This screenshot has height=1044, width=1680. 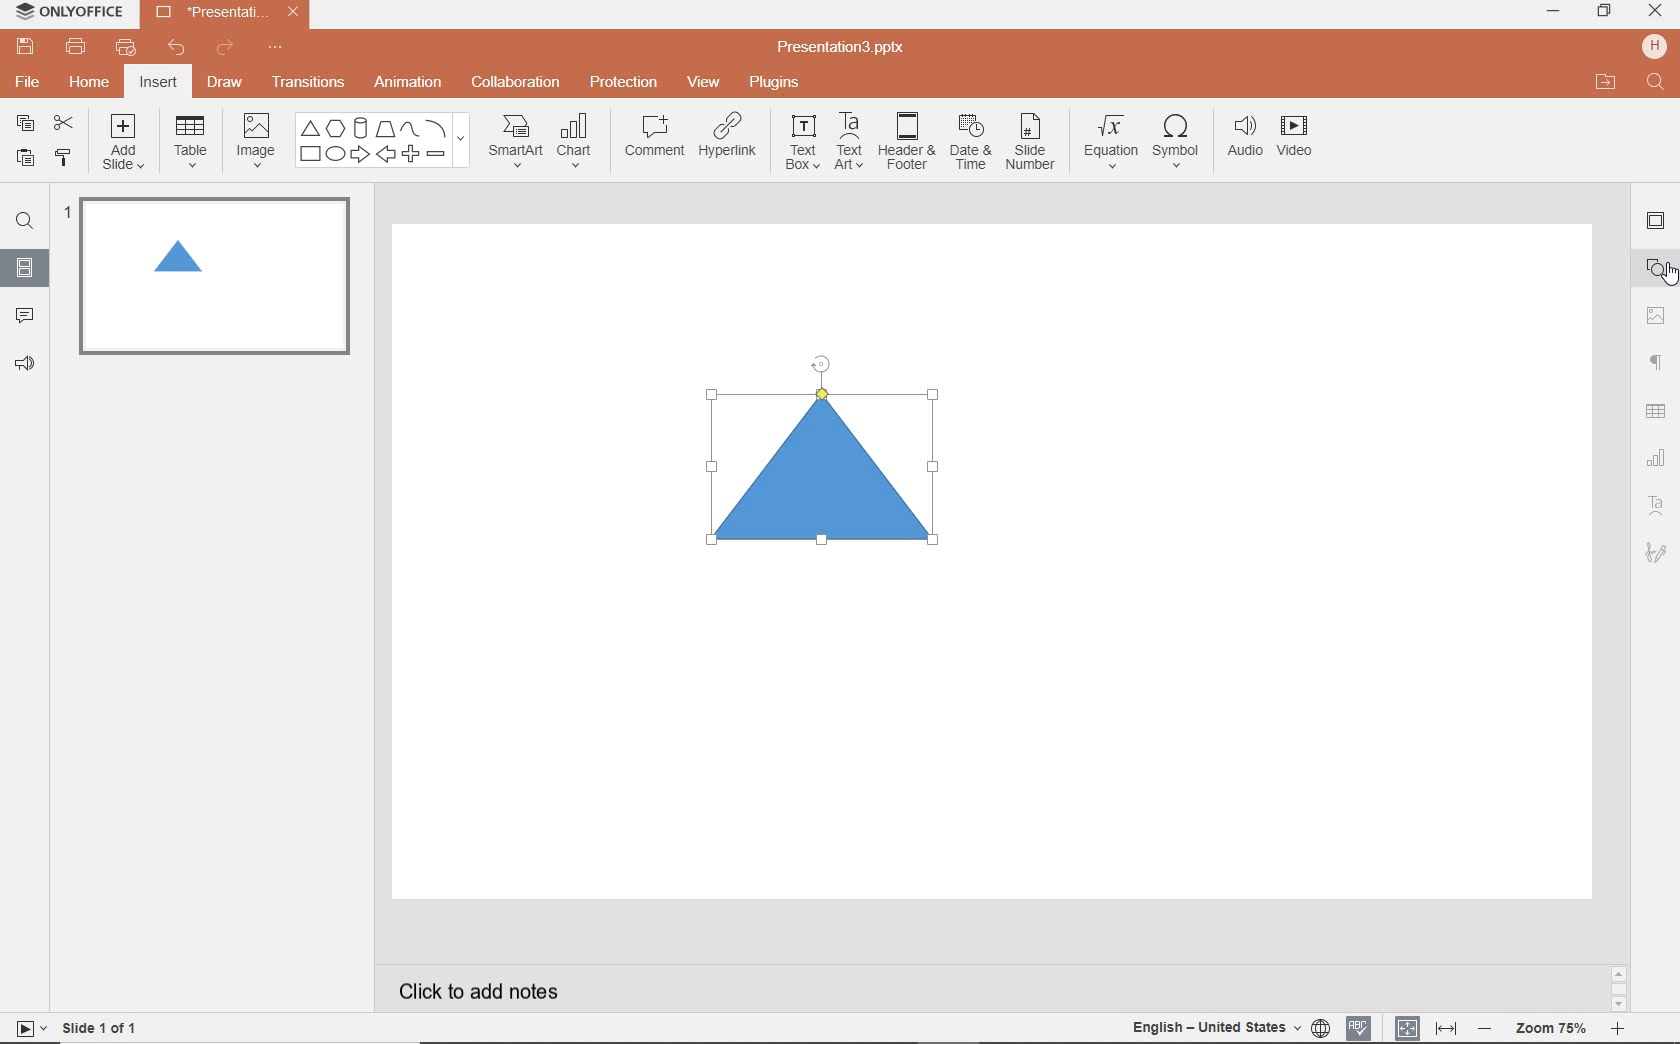 I want to click on zoom out, so click(x=1488, y=1030).